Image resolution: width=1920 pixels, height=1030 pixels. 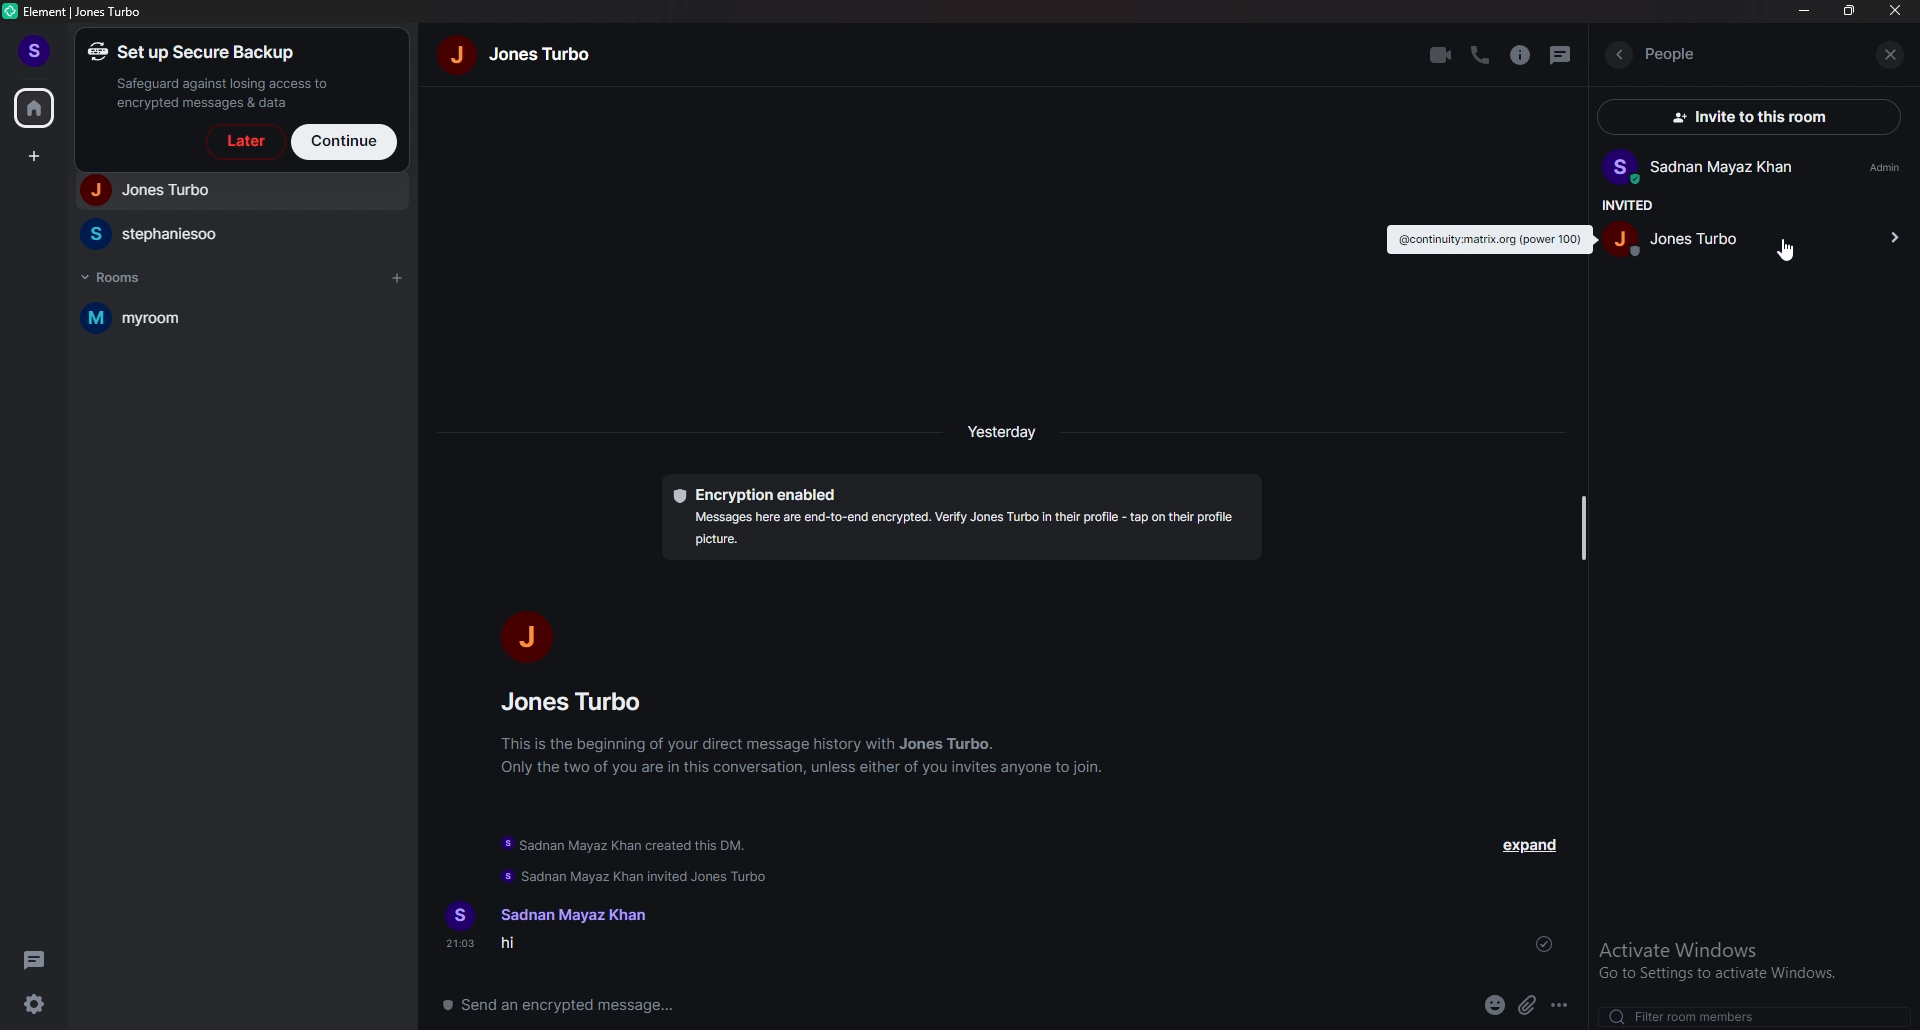 What do you see at coordinates (523, 636) in the screenshot?
I see `people photo` at bounding box center [523, 636].